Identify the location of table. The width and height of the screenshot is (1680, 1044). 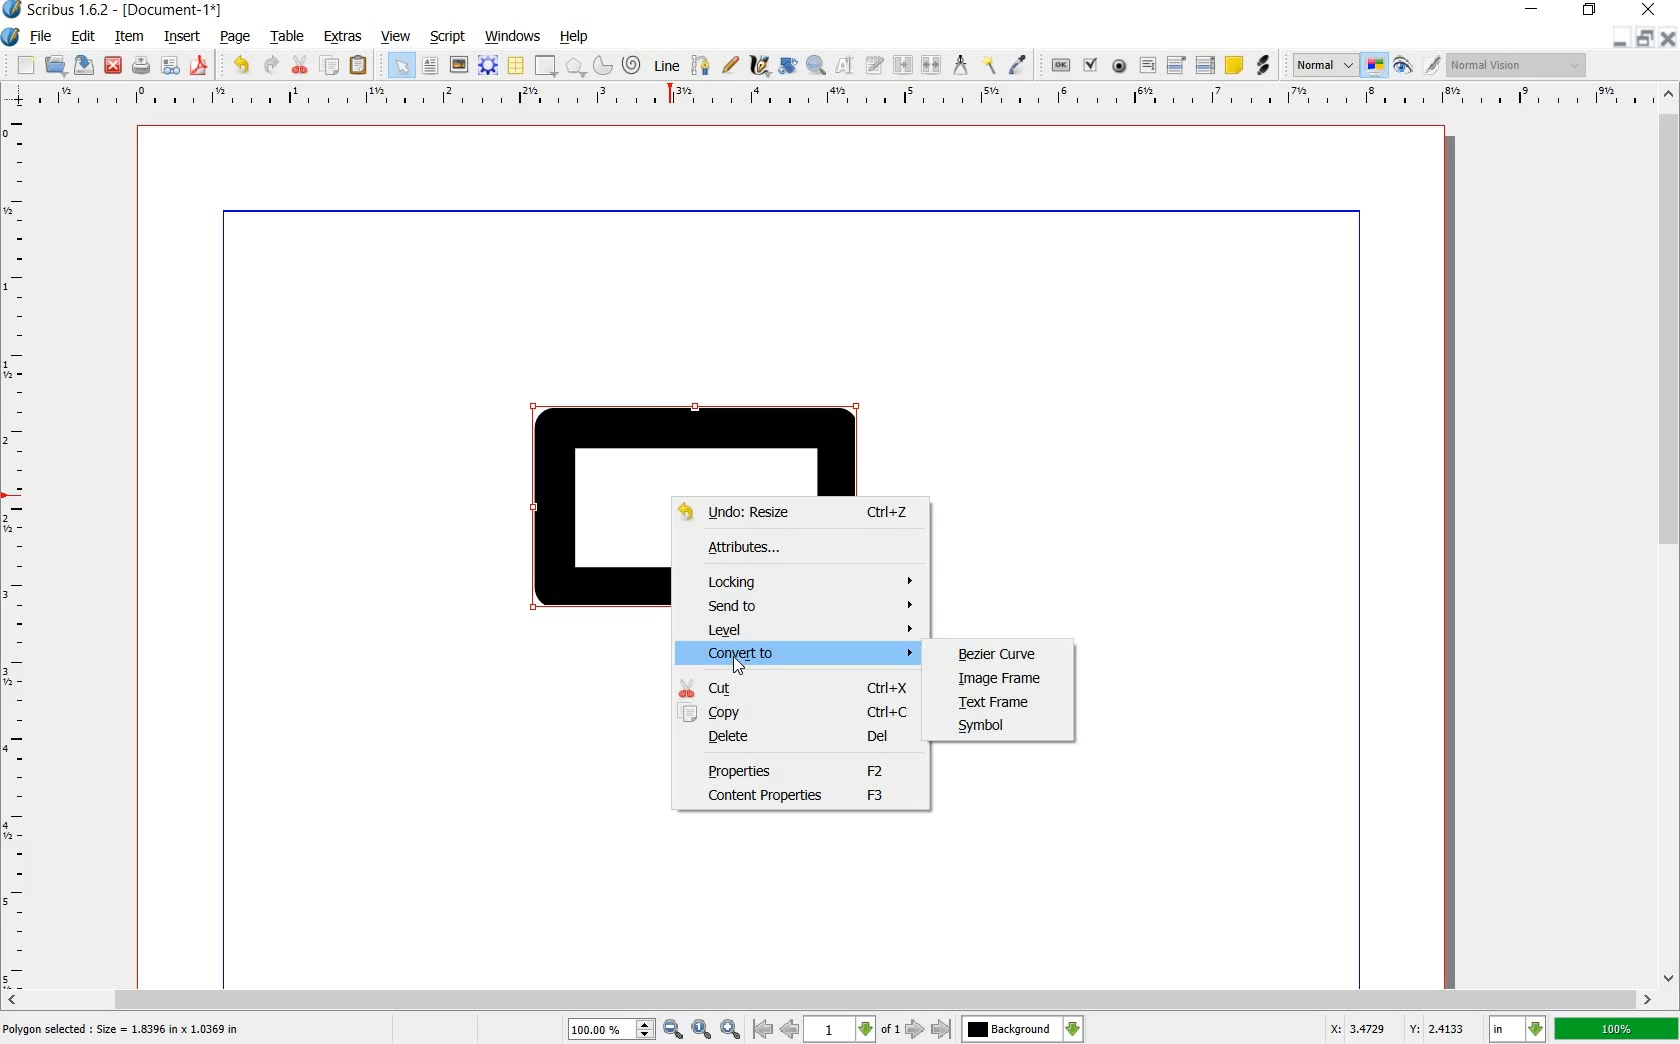
(514, 65).